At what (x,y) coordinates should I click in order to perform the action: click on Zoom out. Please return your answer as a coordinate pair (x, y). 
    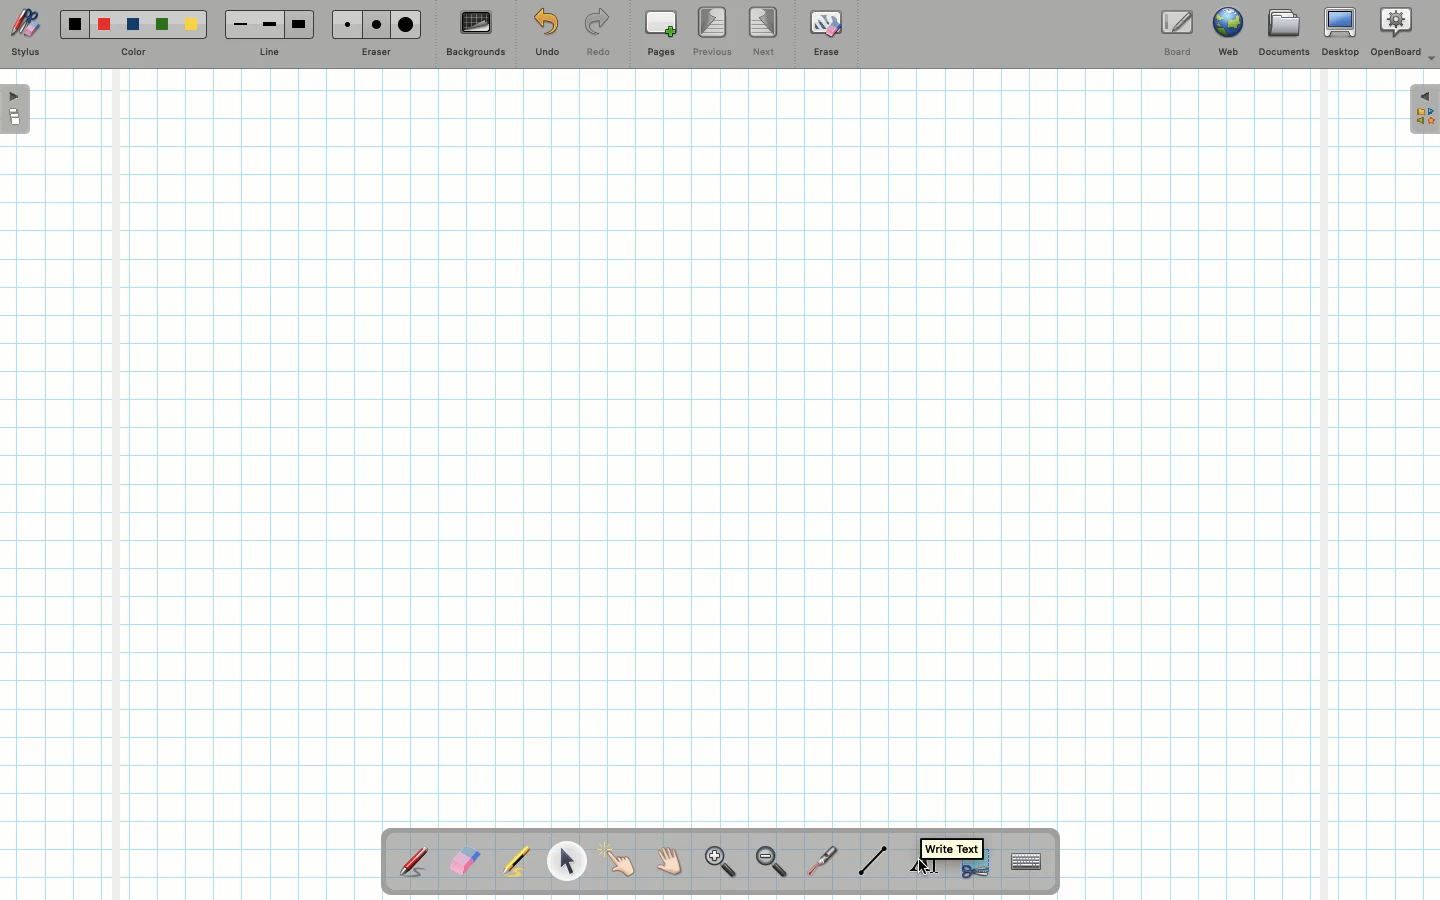
    Looking at the image, I should click on (771, 863).